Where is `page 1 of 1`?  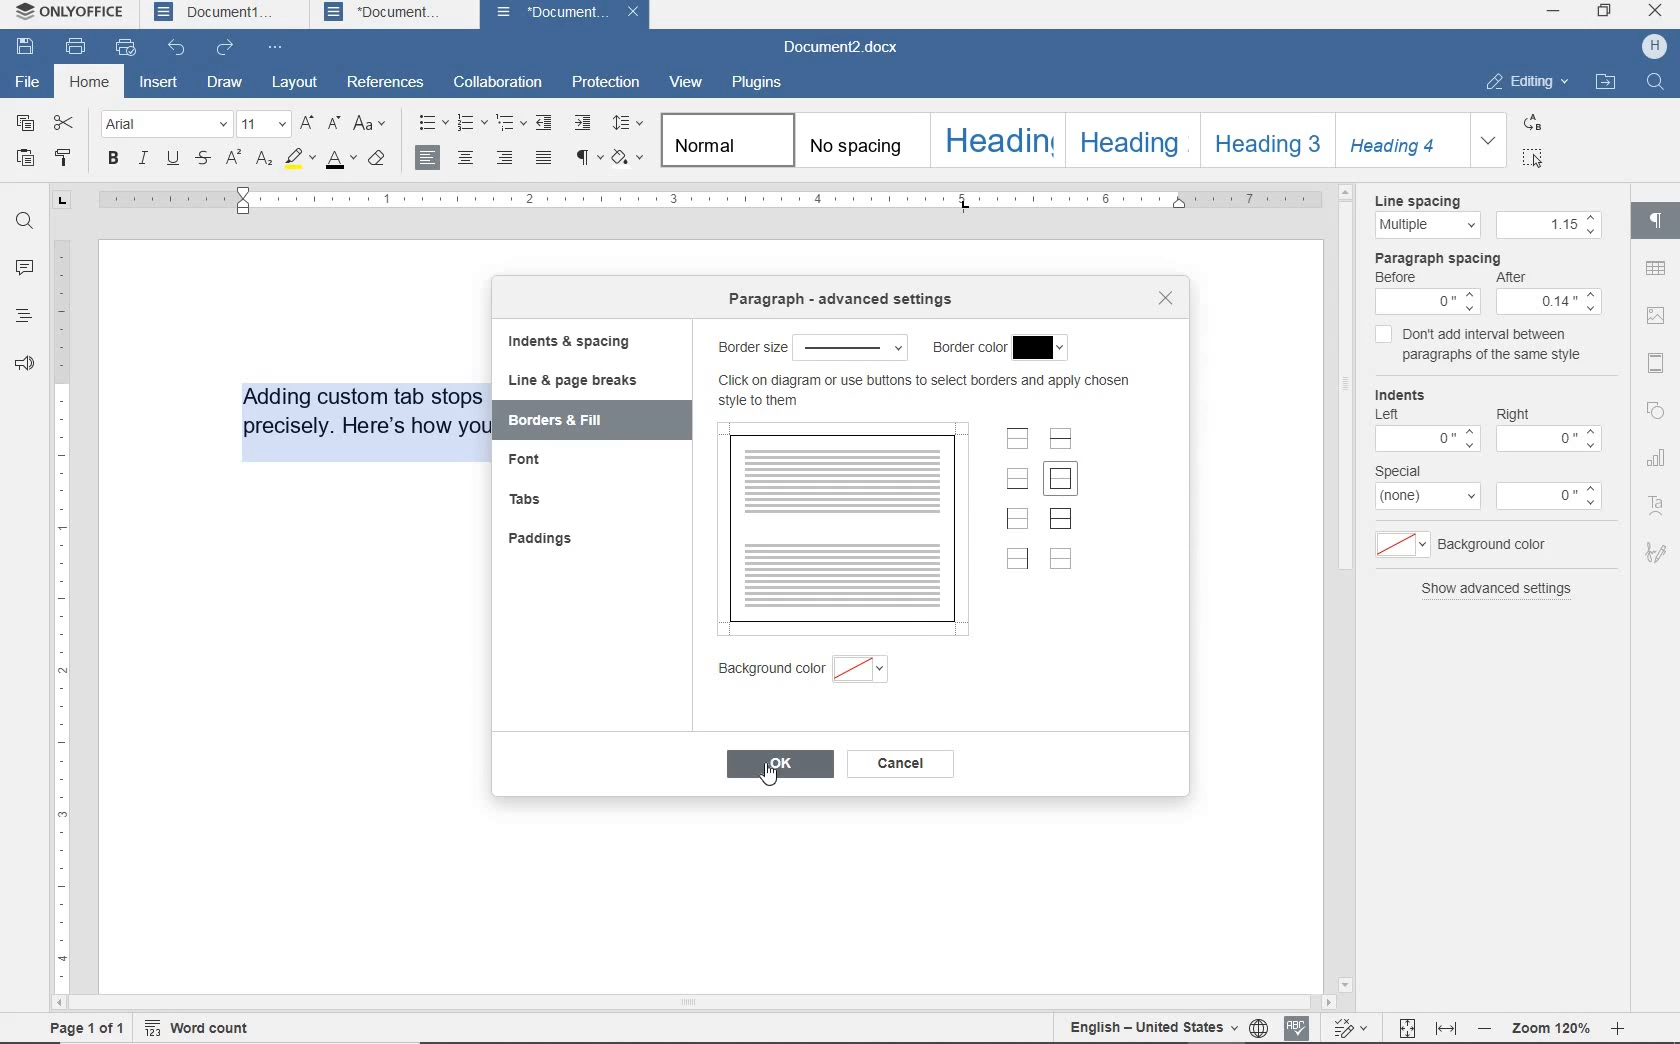 page 1 of 1 is located at coordinates (85, 1029).